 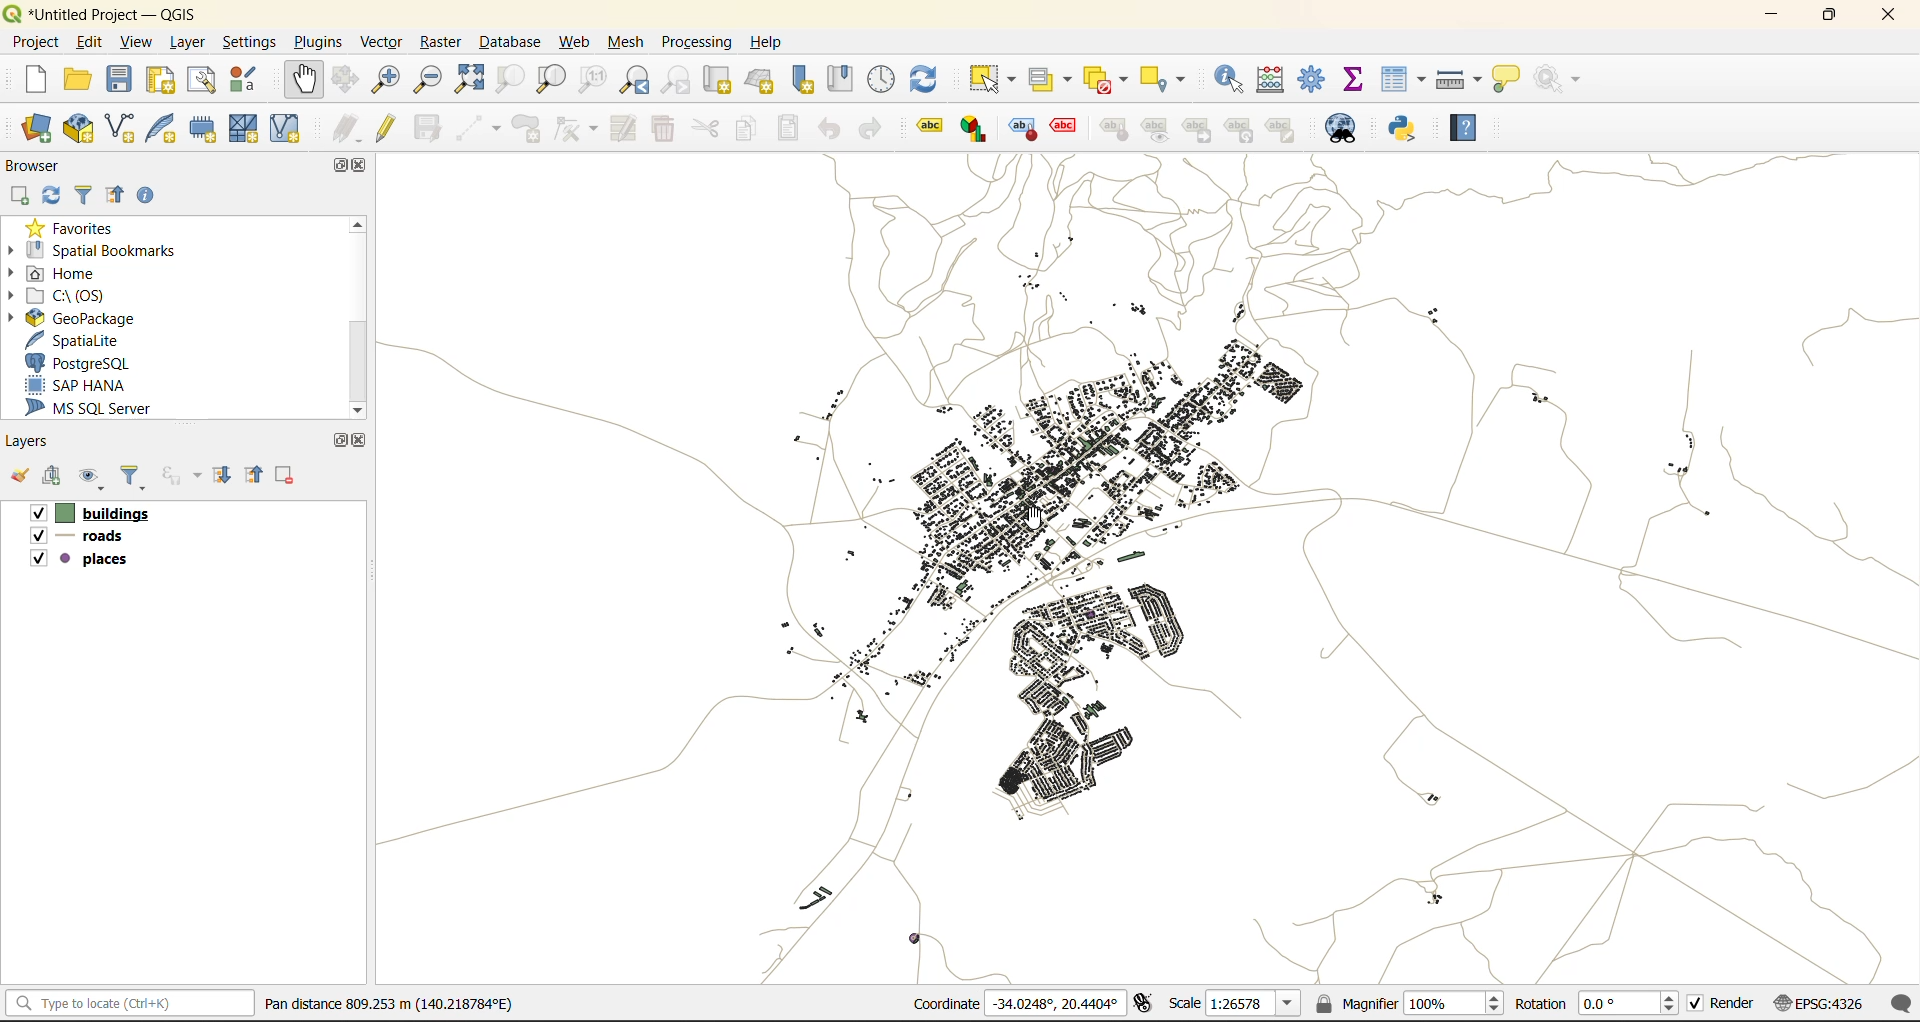 What do you see at coordinates (1474, 128) in the screenshot?
I see `help` at bounding box center [1474, 128].